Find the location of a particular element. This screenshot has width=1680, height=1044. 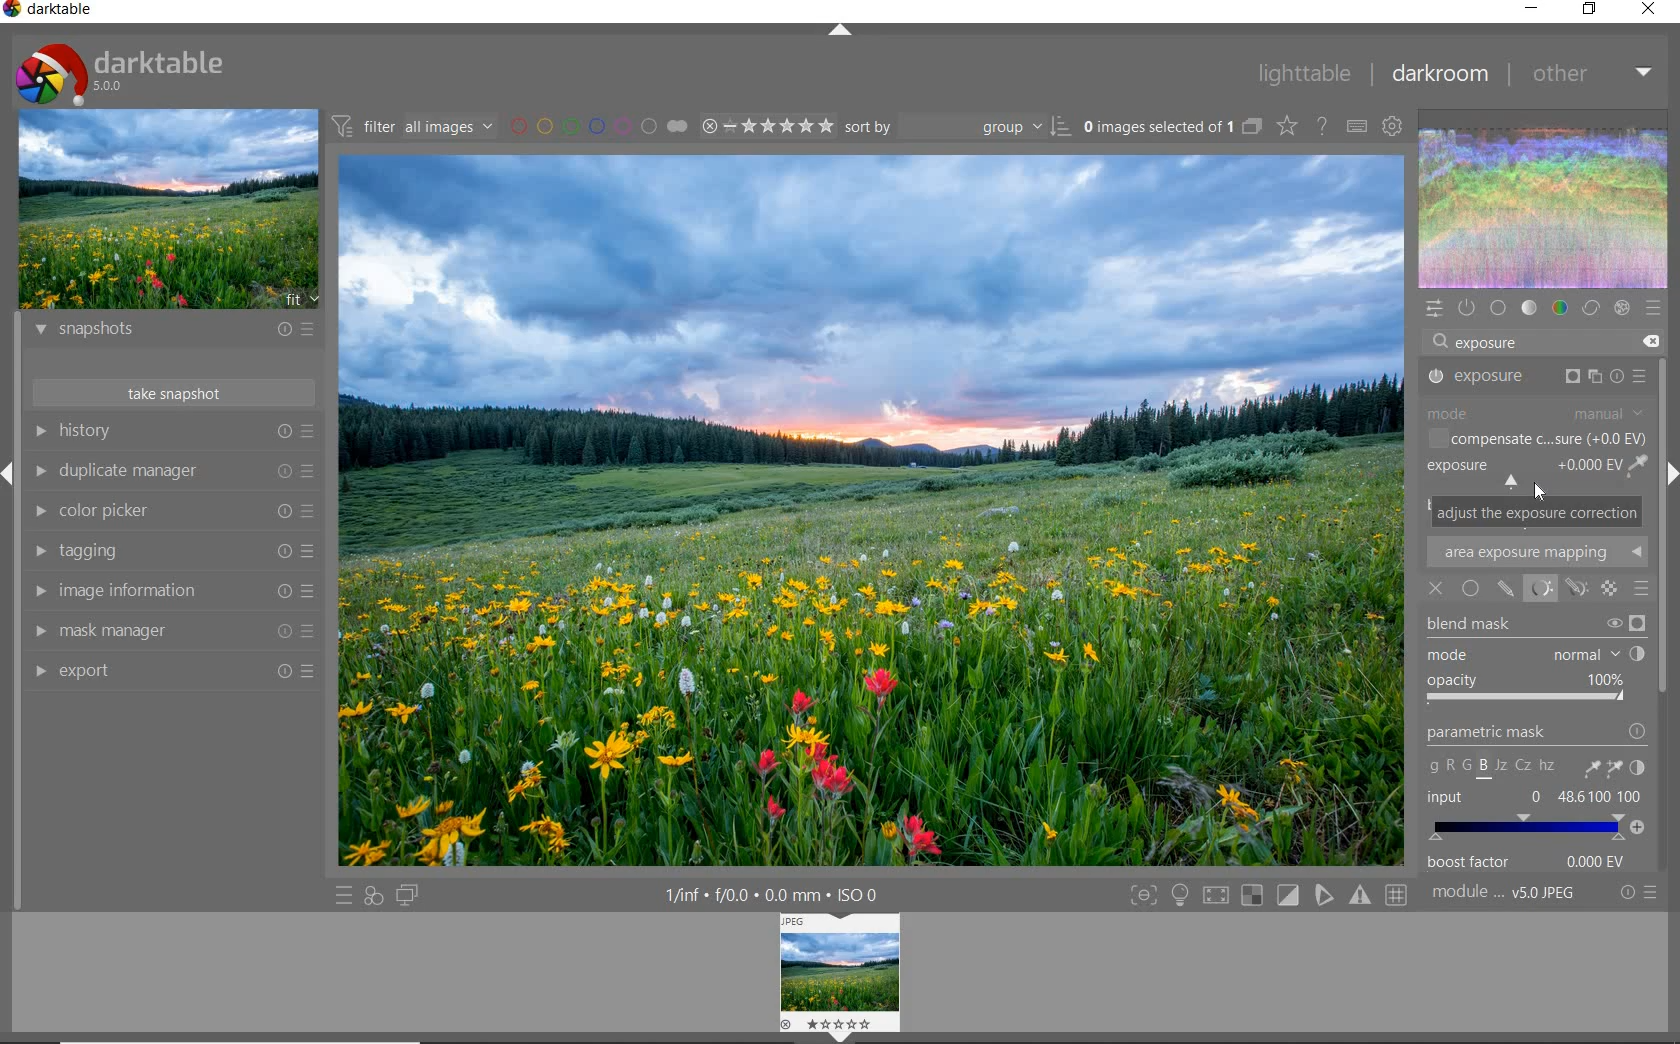

waveform is located at coordinates (1544, 207).